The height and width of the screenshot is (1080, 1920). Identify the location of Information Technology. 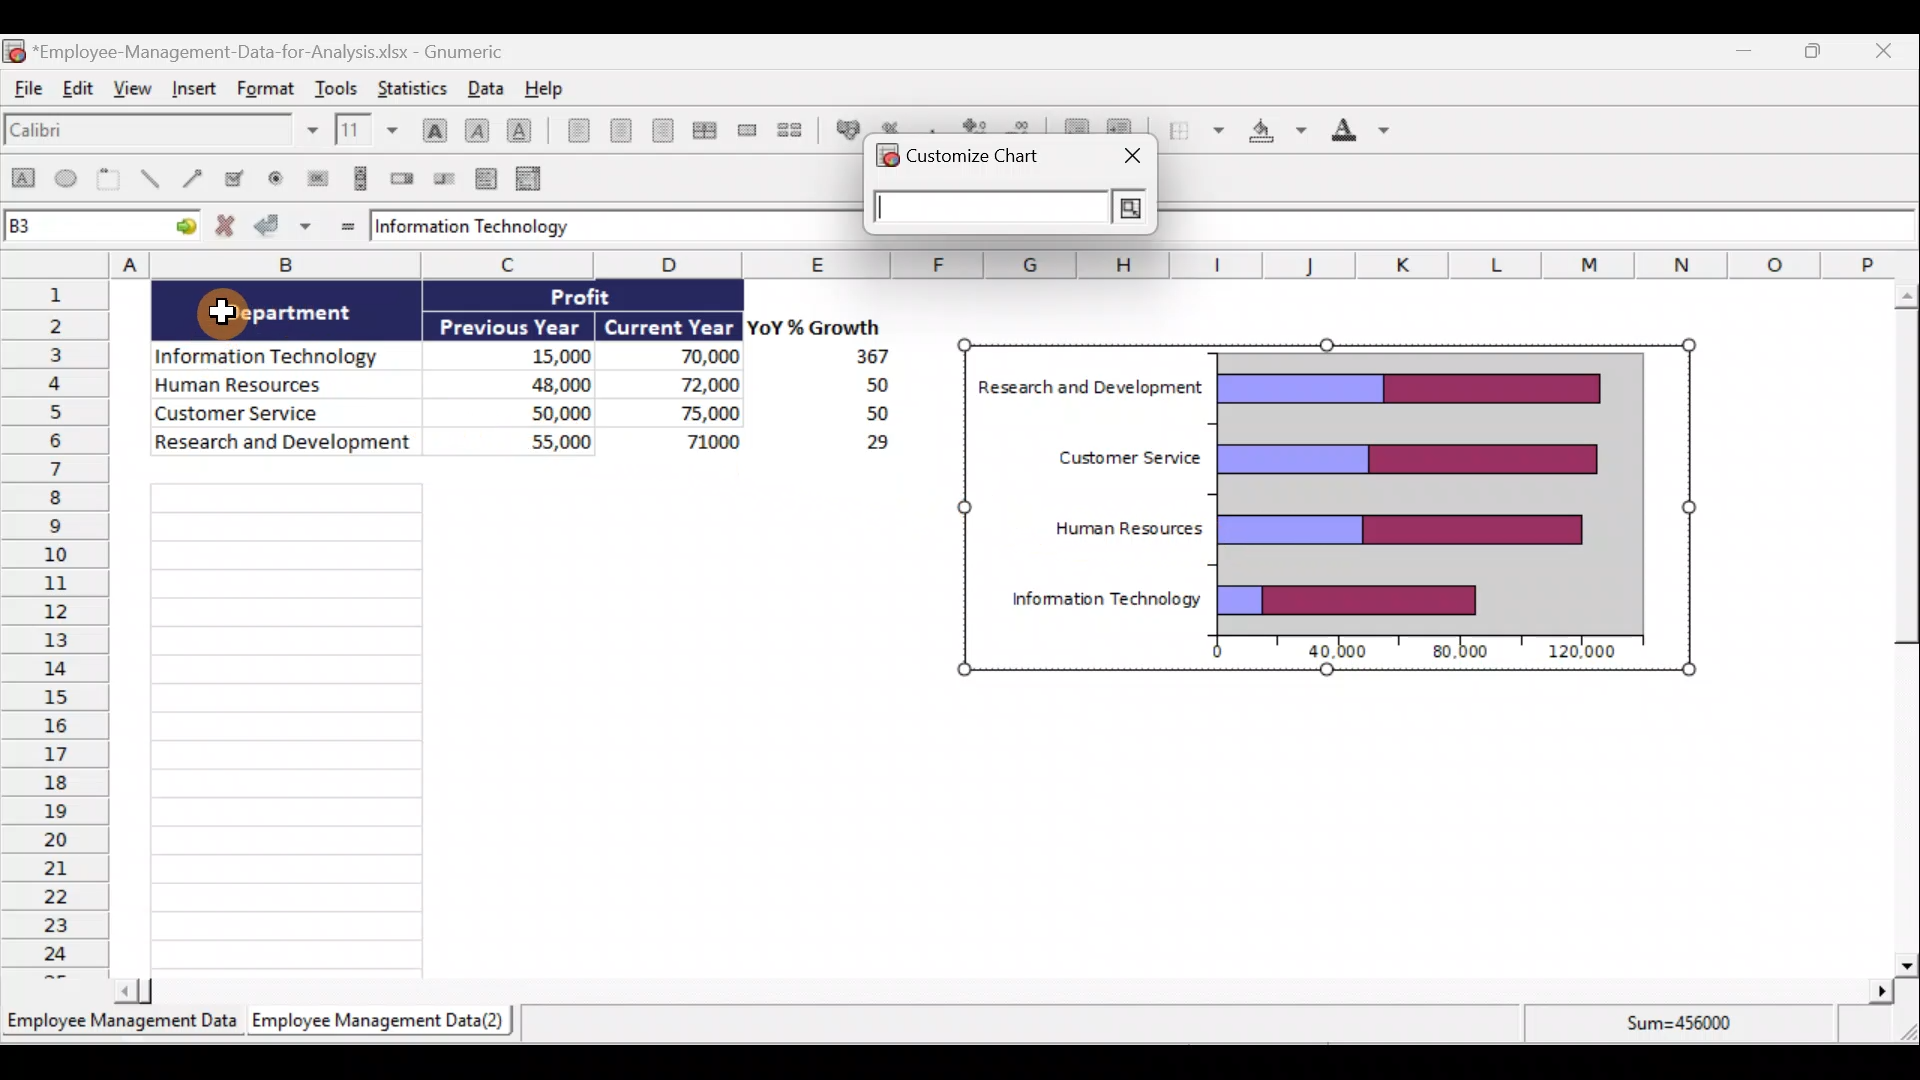
(276, 351).